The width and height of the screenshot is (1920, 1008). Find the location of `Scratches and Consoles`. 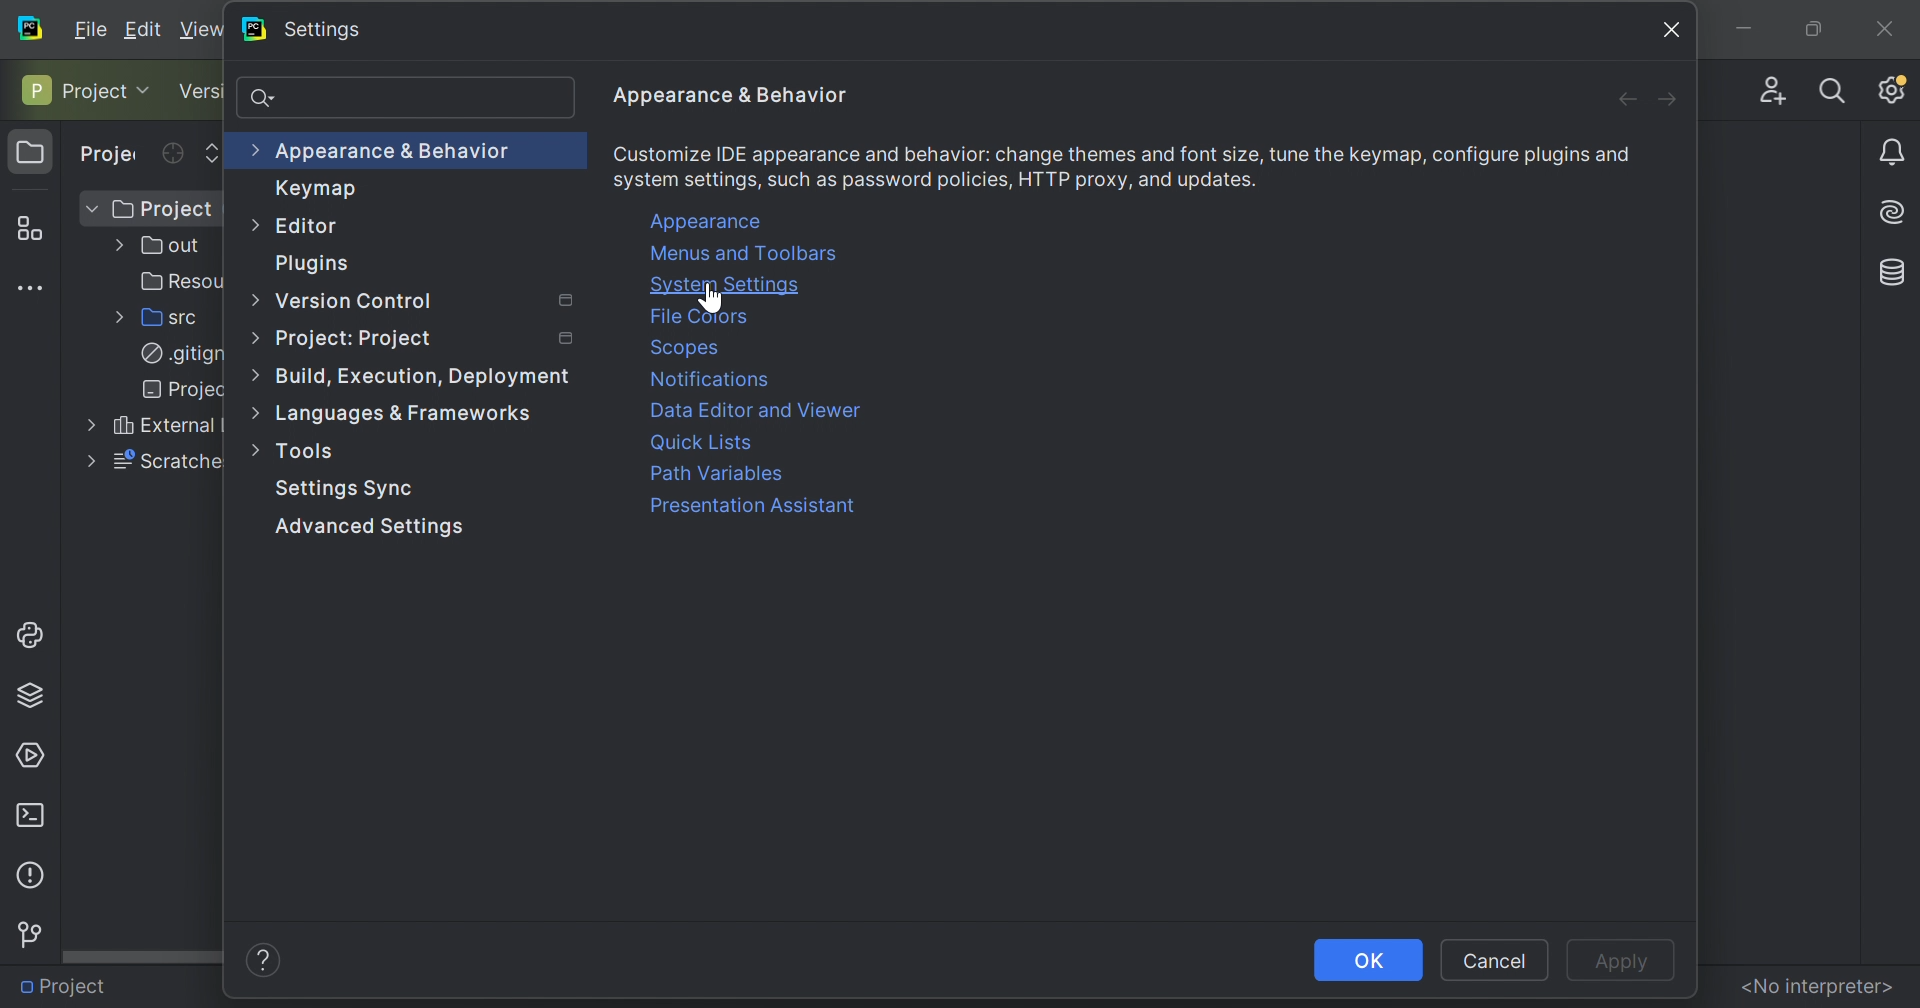

Scratches and Consoles is located at coordinates (163, 461).